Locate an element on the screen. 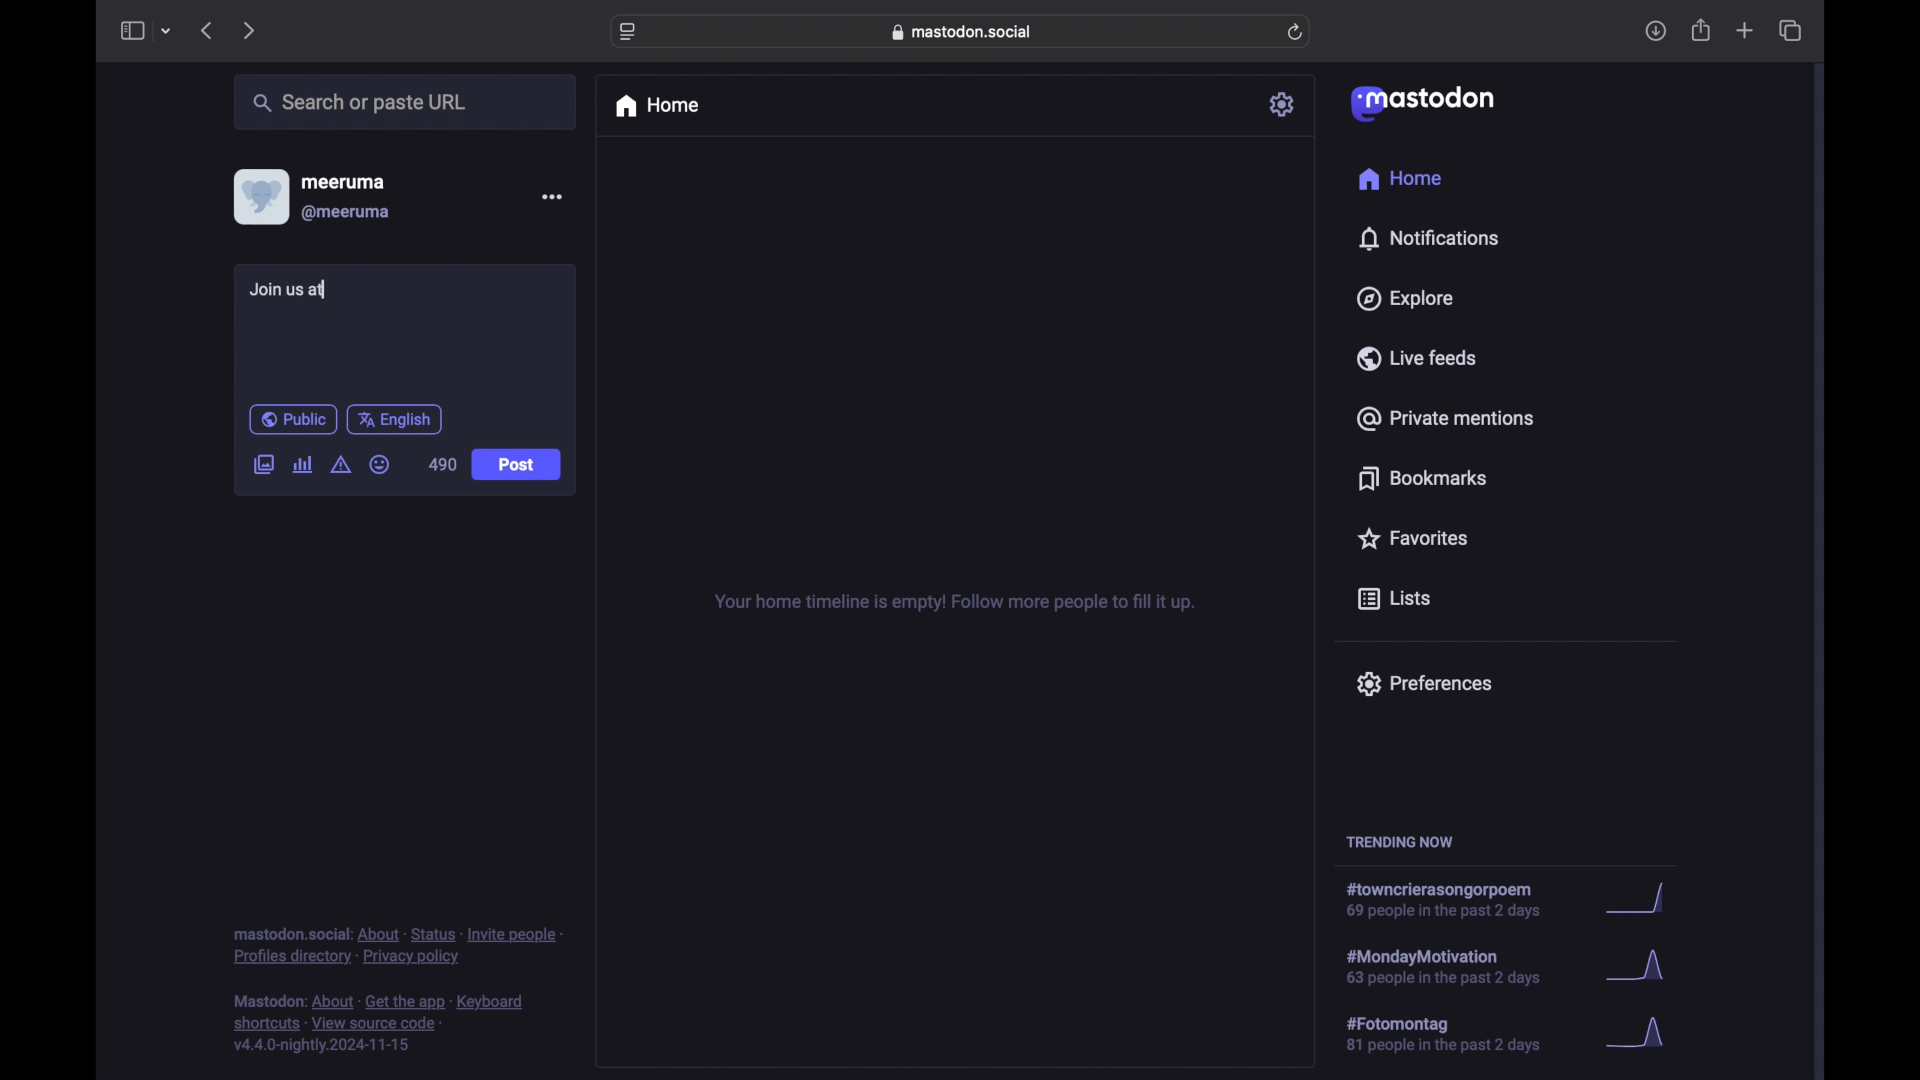  Join us is located at coordinates (293, 292).